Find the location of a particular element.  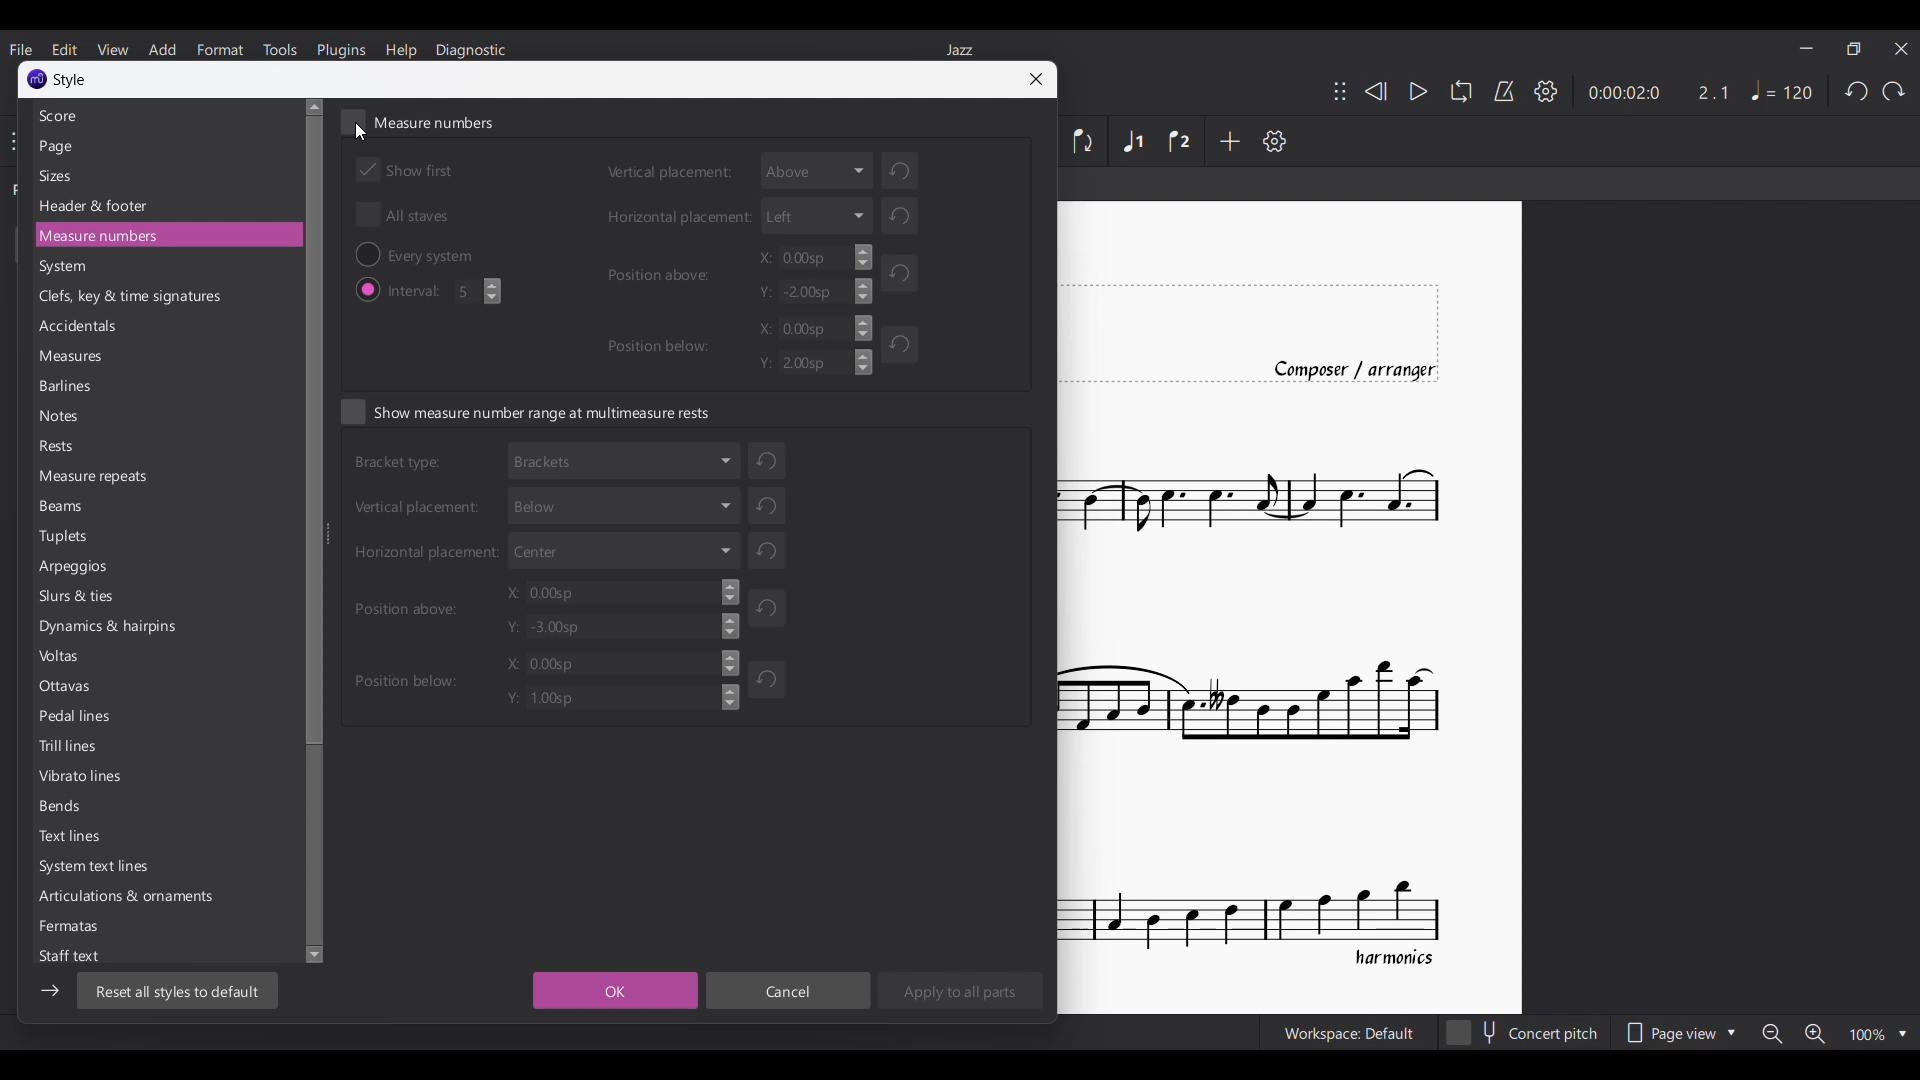

Measure is located at coordinates (76, 357).